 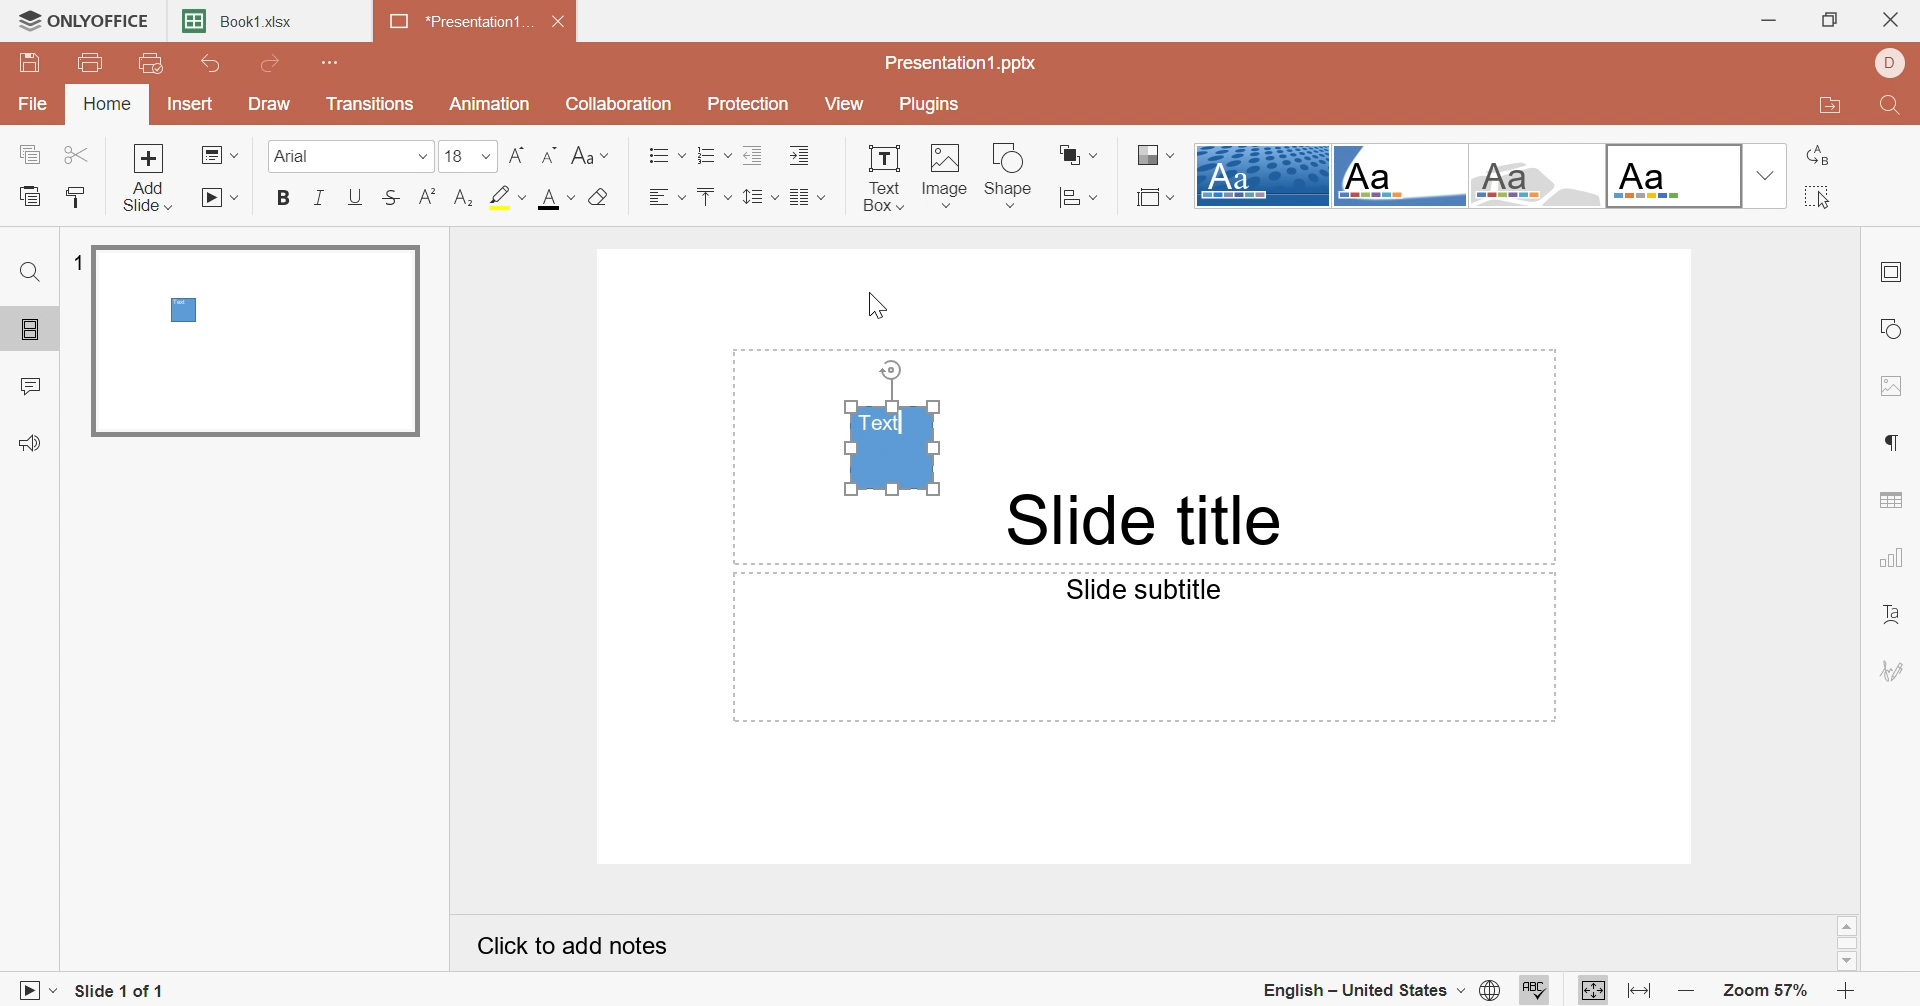 What do you see at coordinates (667, 156) in the screenshot?
I see `Bullets` at bounding box center [667, 156].